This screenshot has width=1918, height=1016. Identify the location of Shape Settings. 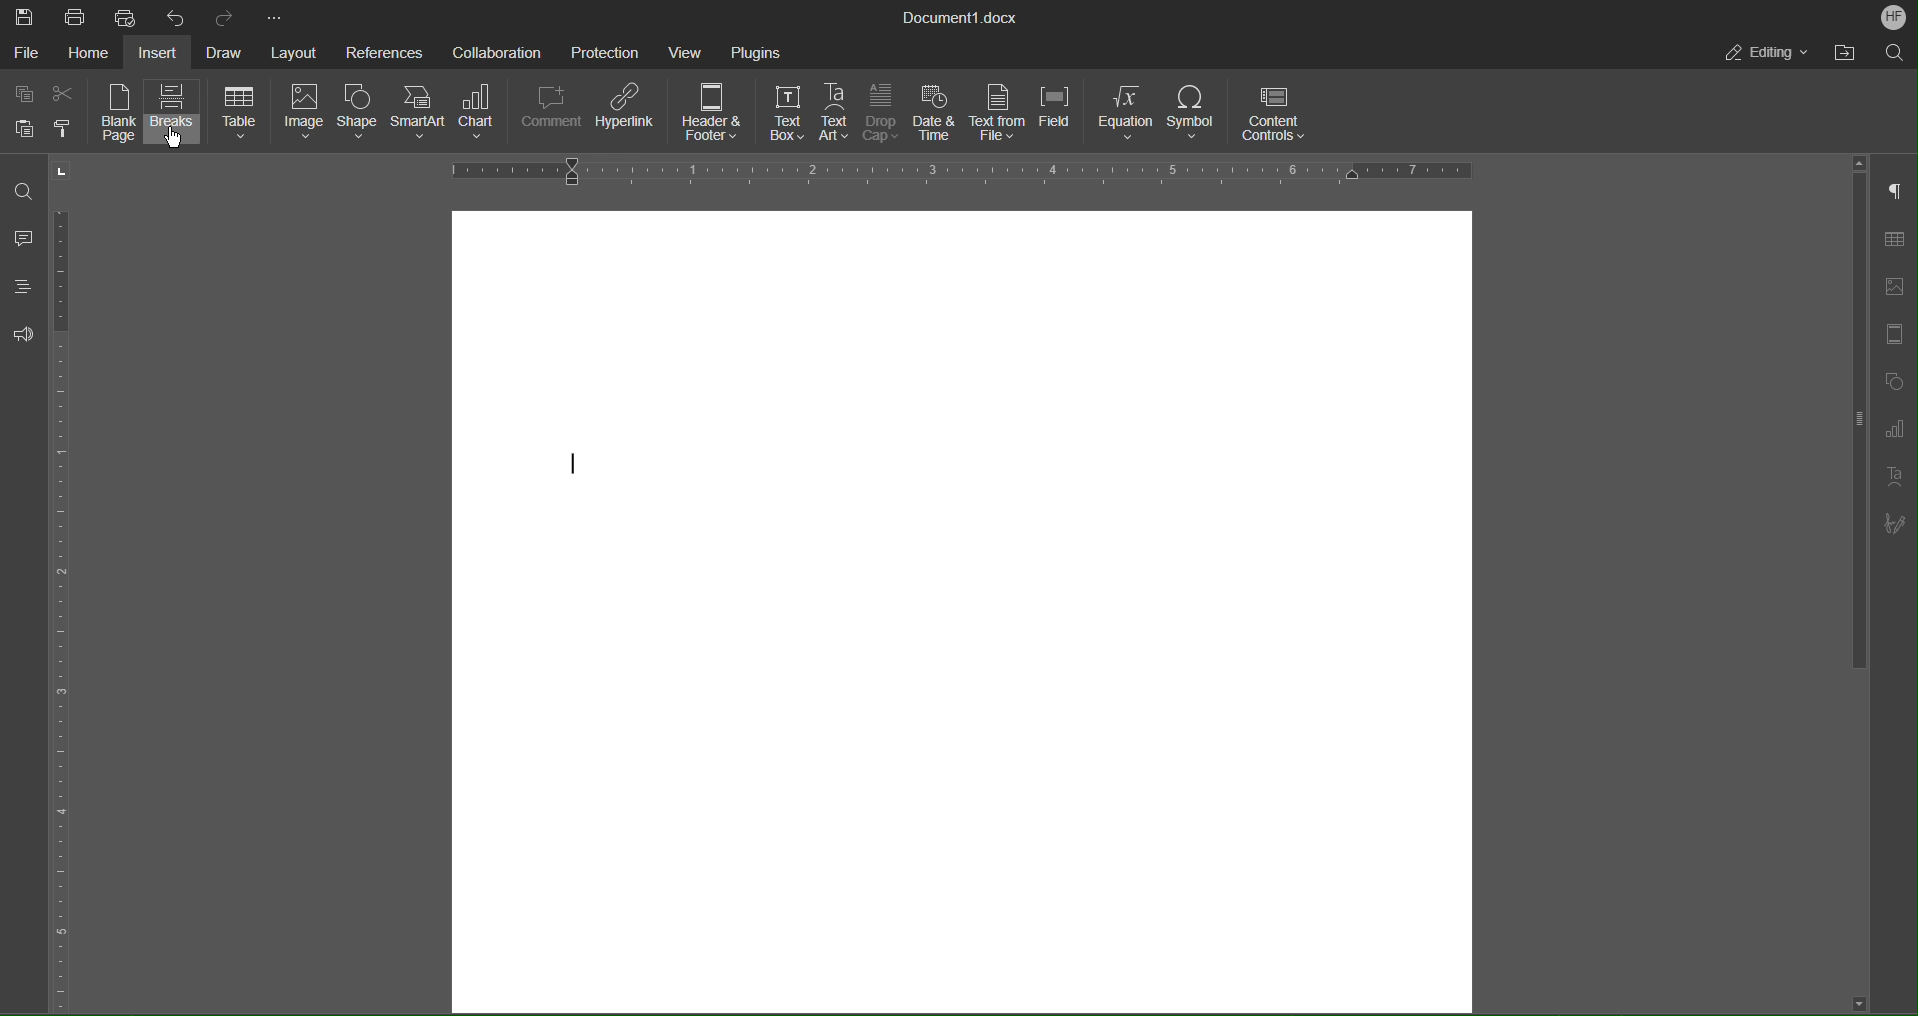
(1894, 383).